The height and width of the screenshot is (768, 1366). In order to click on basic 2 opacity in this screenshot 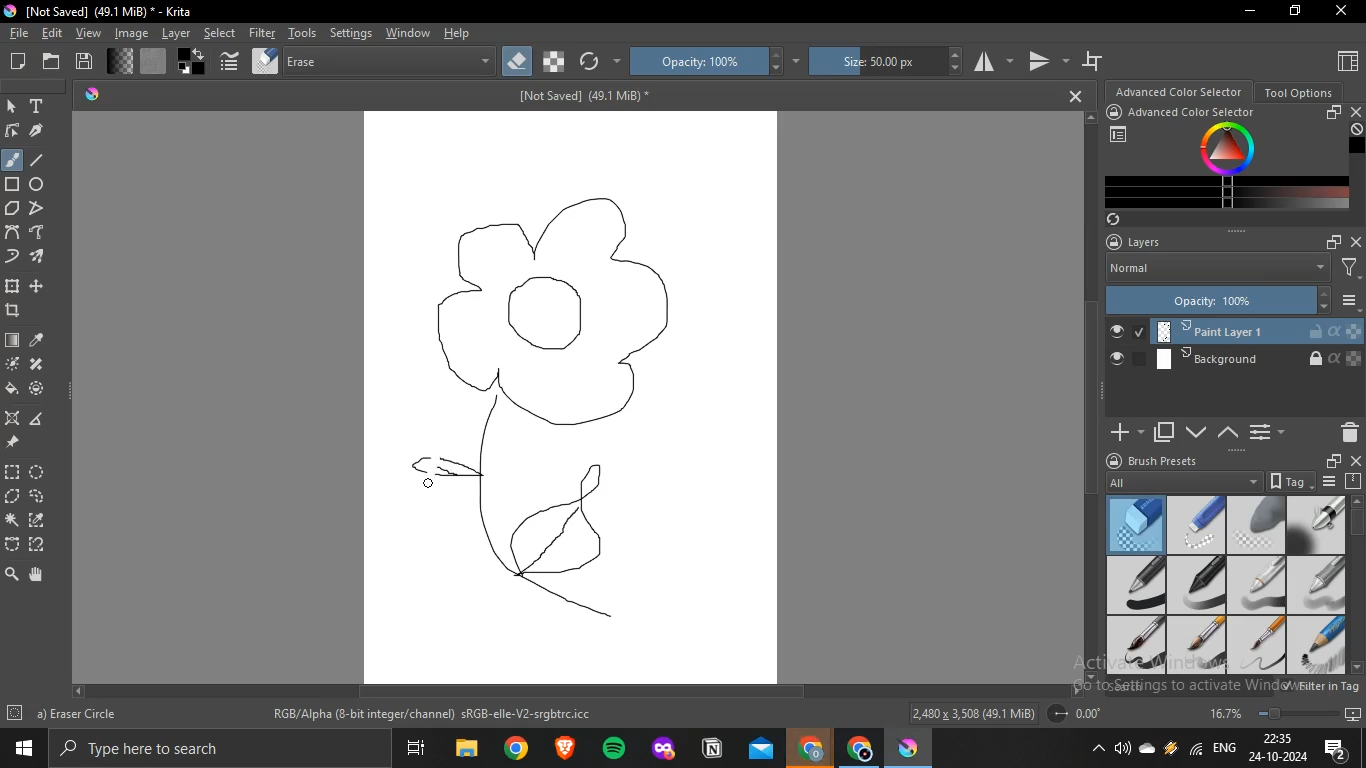, I will do `click(1196, 585)`.